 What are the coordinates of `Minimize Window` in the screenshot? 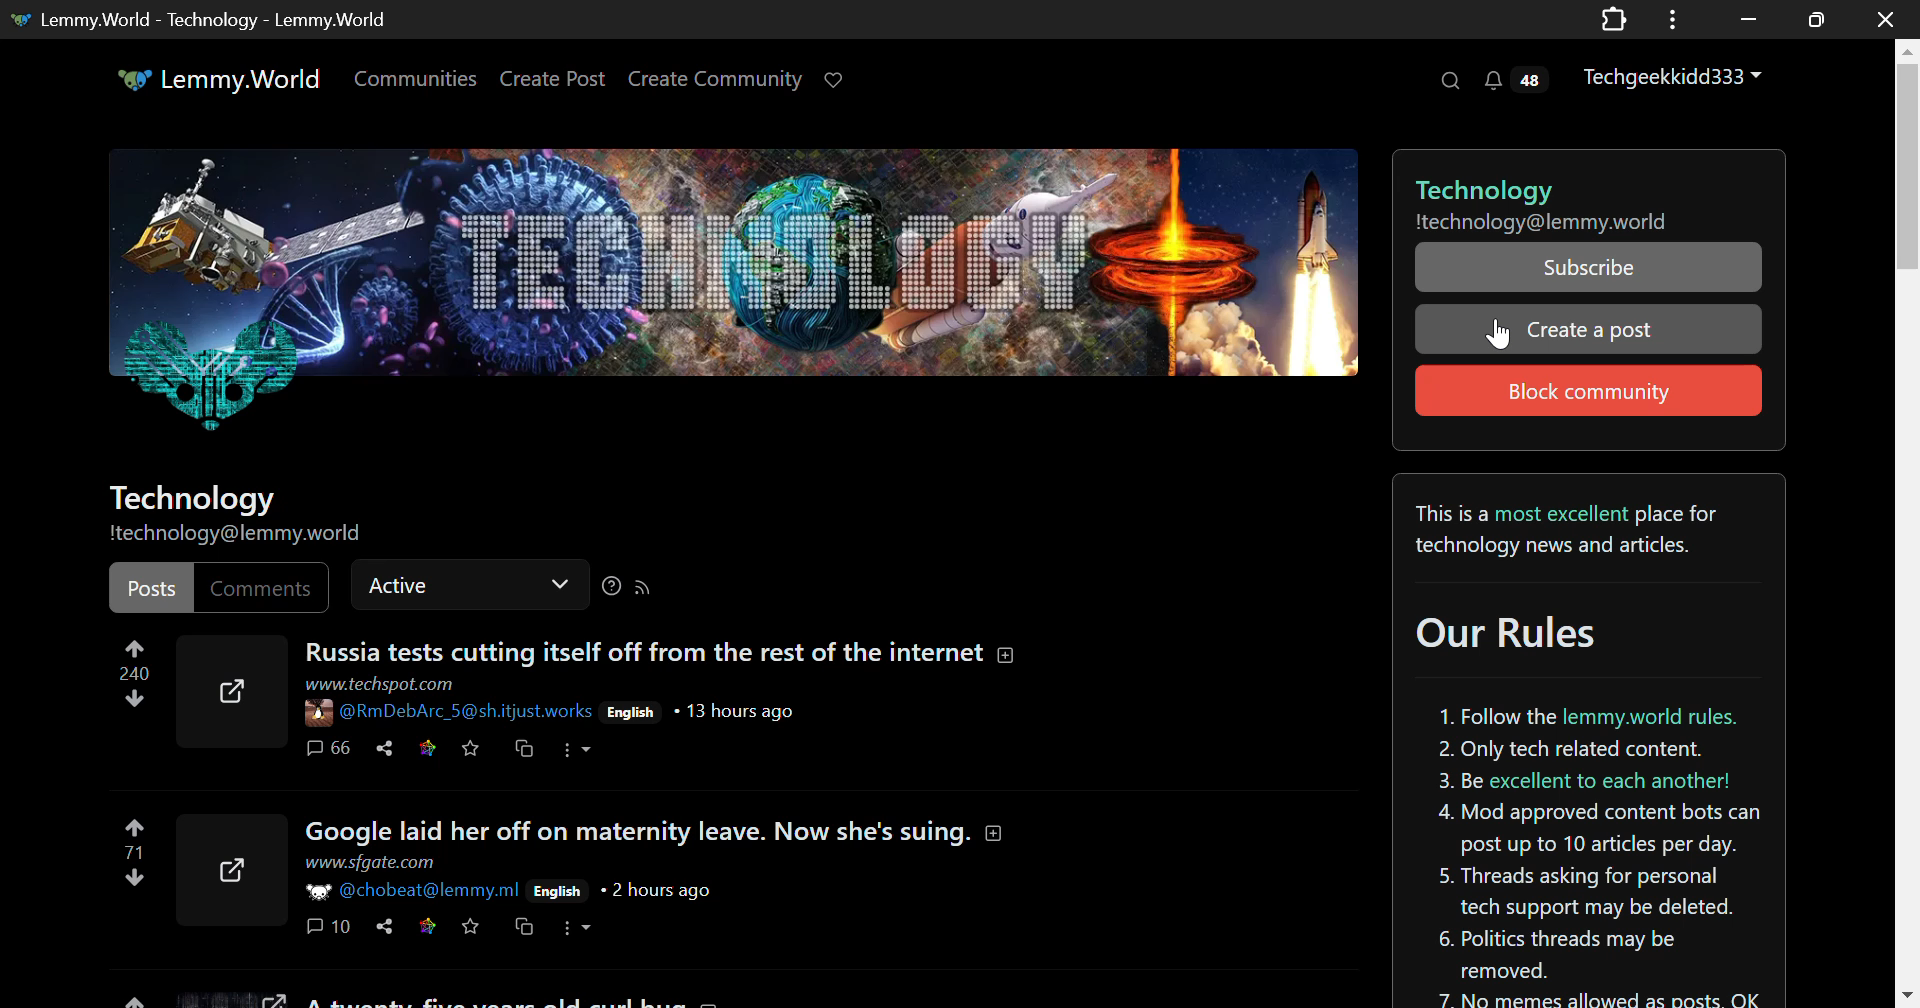 It's located at (1812, 19).